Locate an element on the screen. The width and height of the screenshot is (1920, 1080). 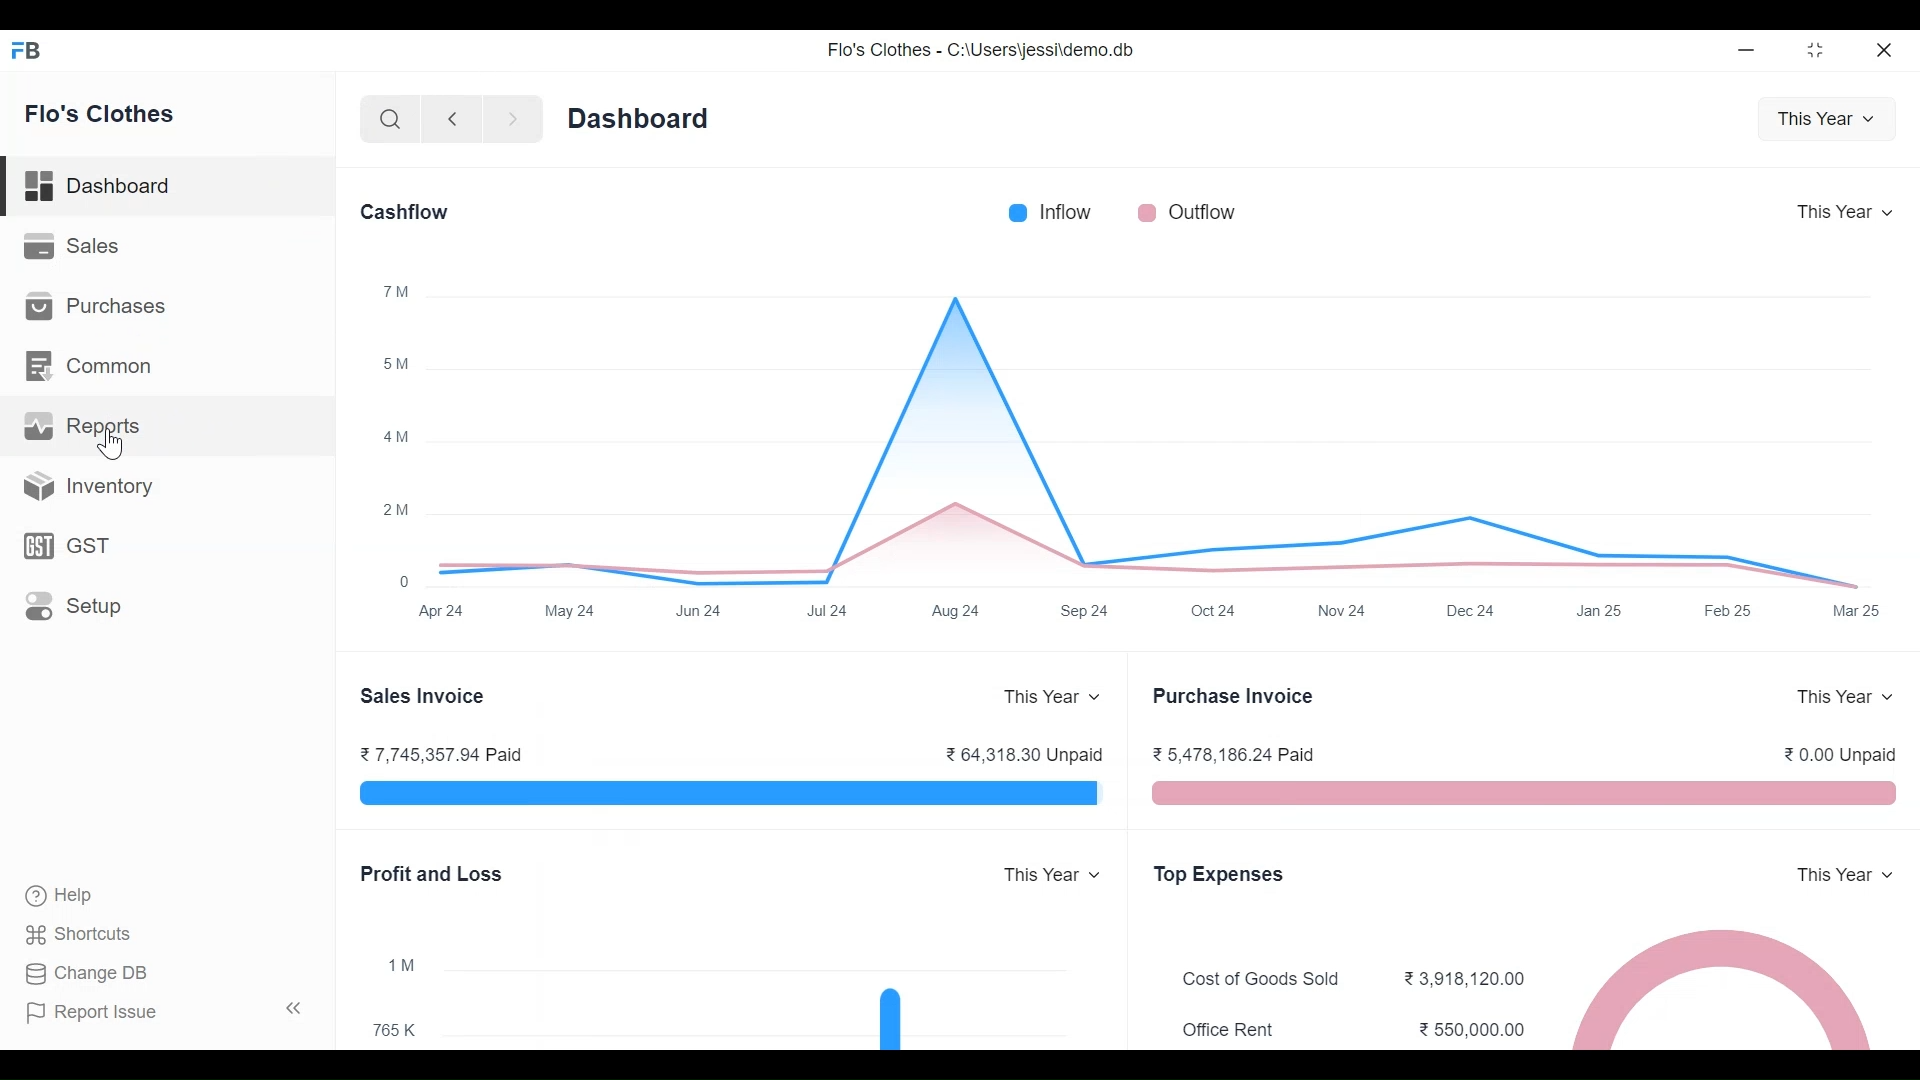
restore view is located at coordinates (1817, 51).